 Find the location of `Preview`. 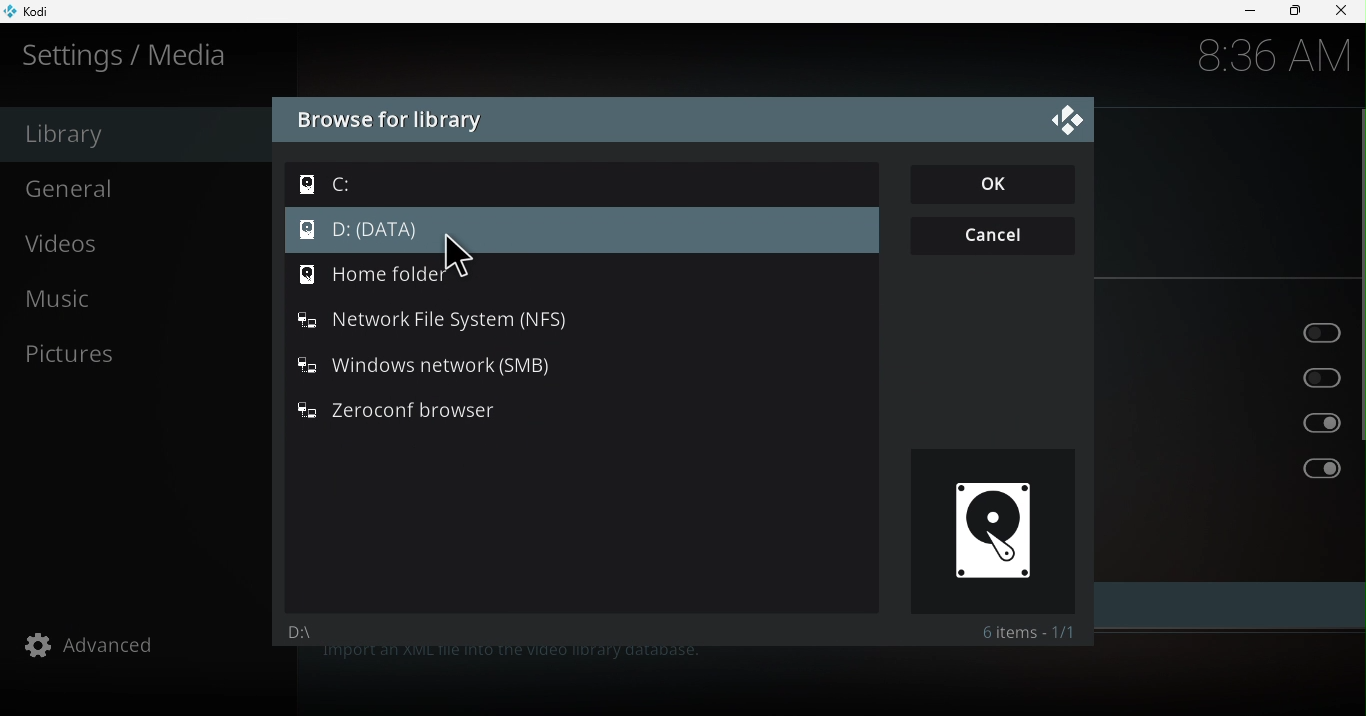

Preview is located at coordinates (991, 524).